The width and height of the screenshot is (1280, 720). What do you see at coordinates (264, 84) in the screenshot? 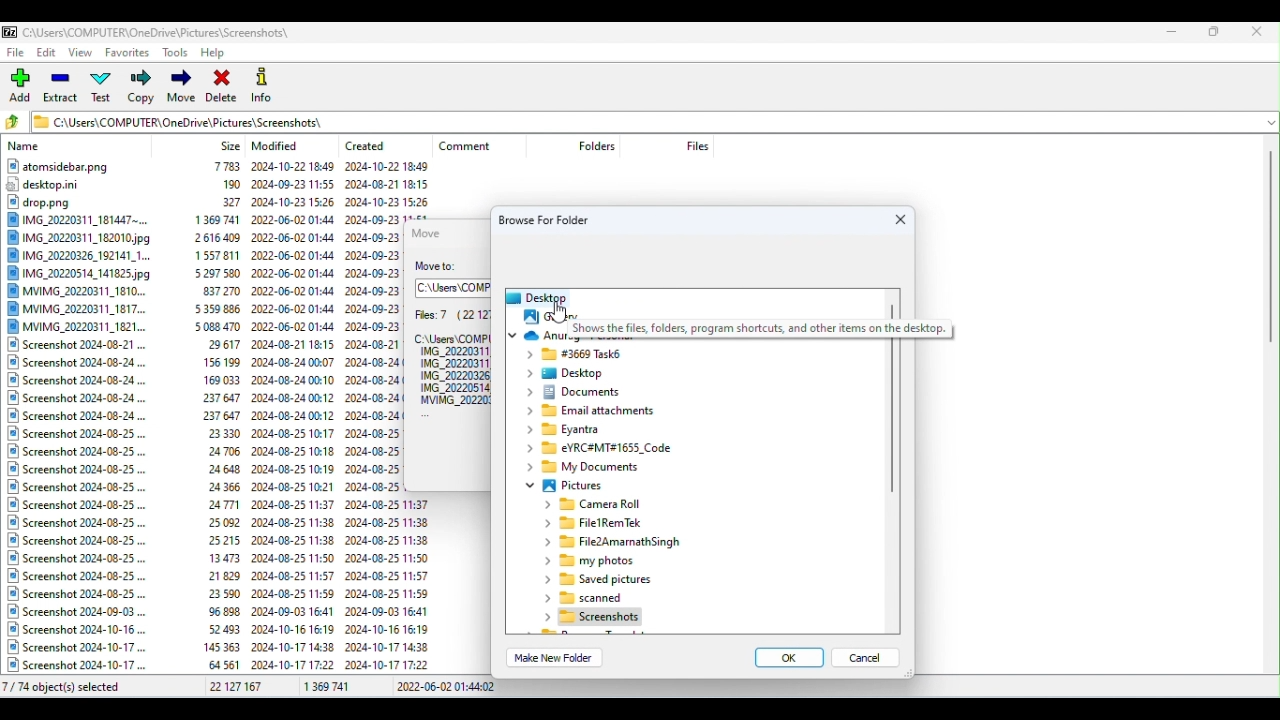
I see `Info` at bounding box center [264, 84].